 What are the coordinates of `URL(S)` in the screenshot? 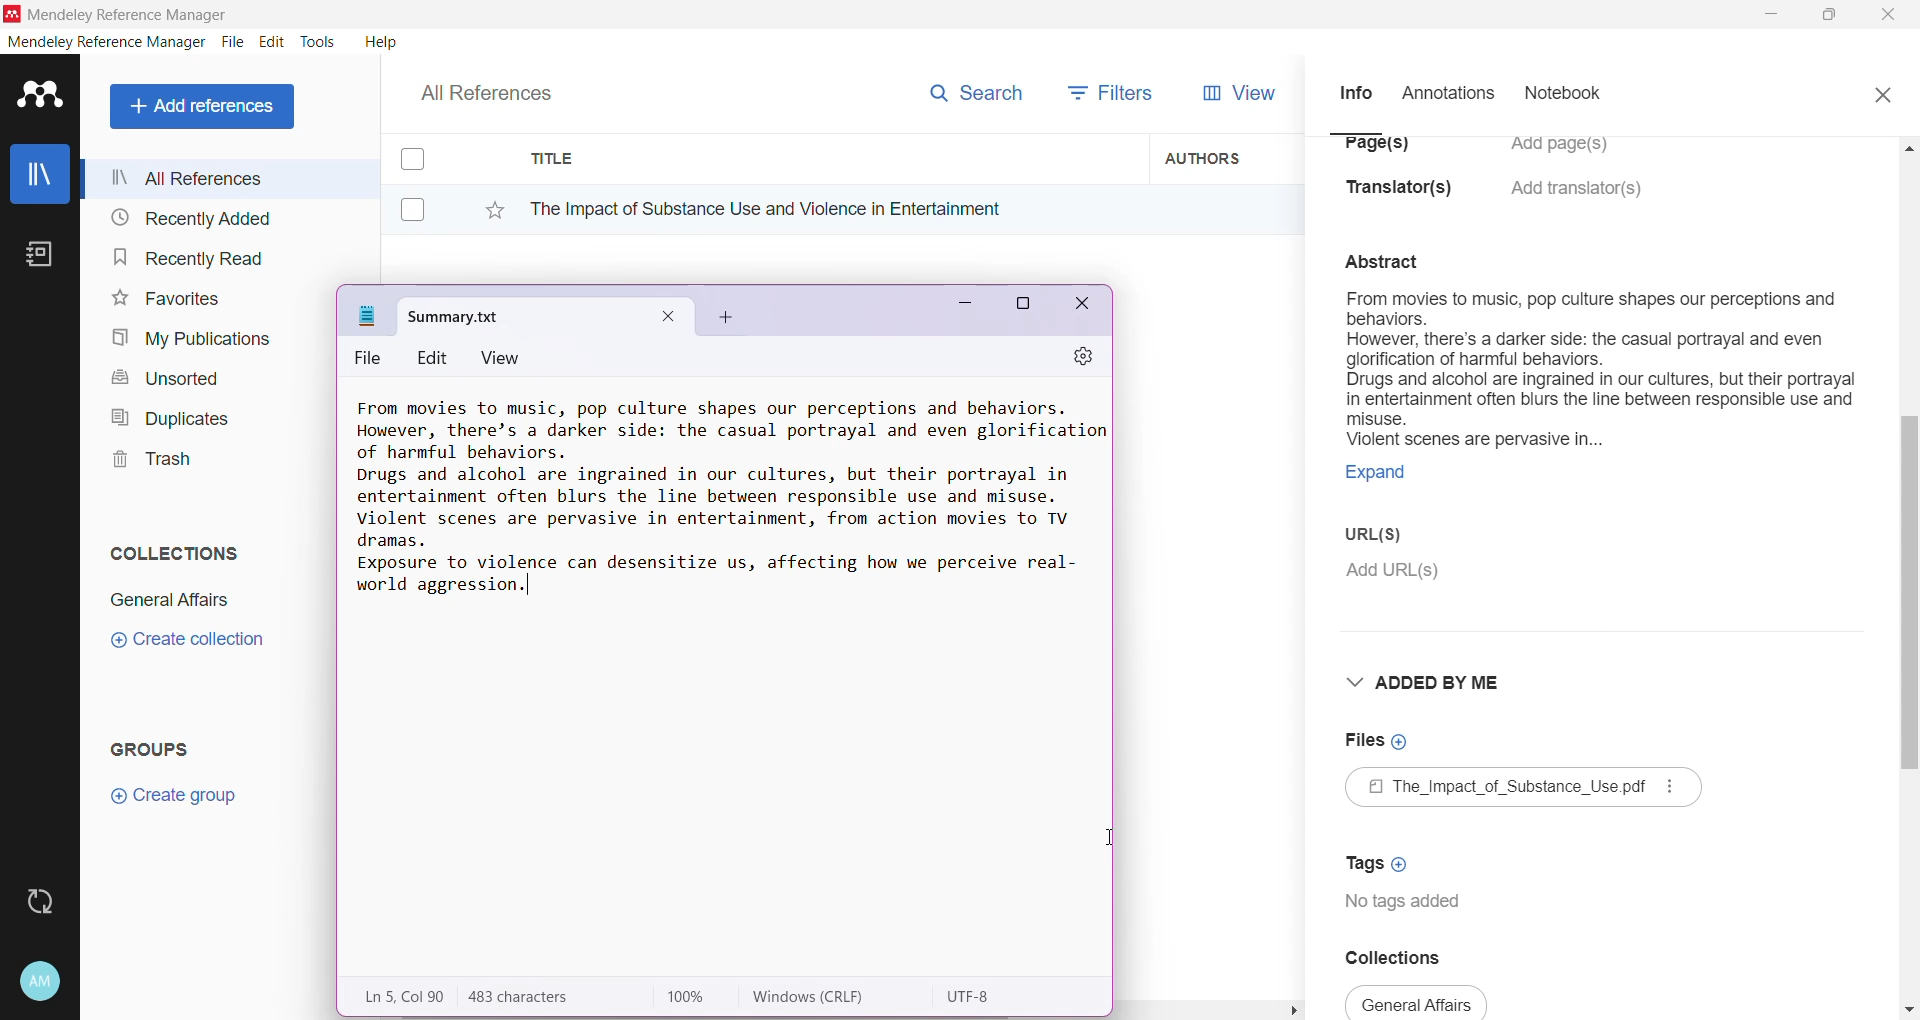 It's located at (1388, 537).